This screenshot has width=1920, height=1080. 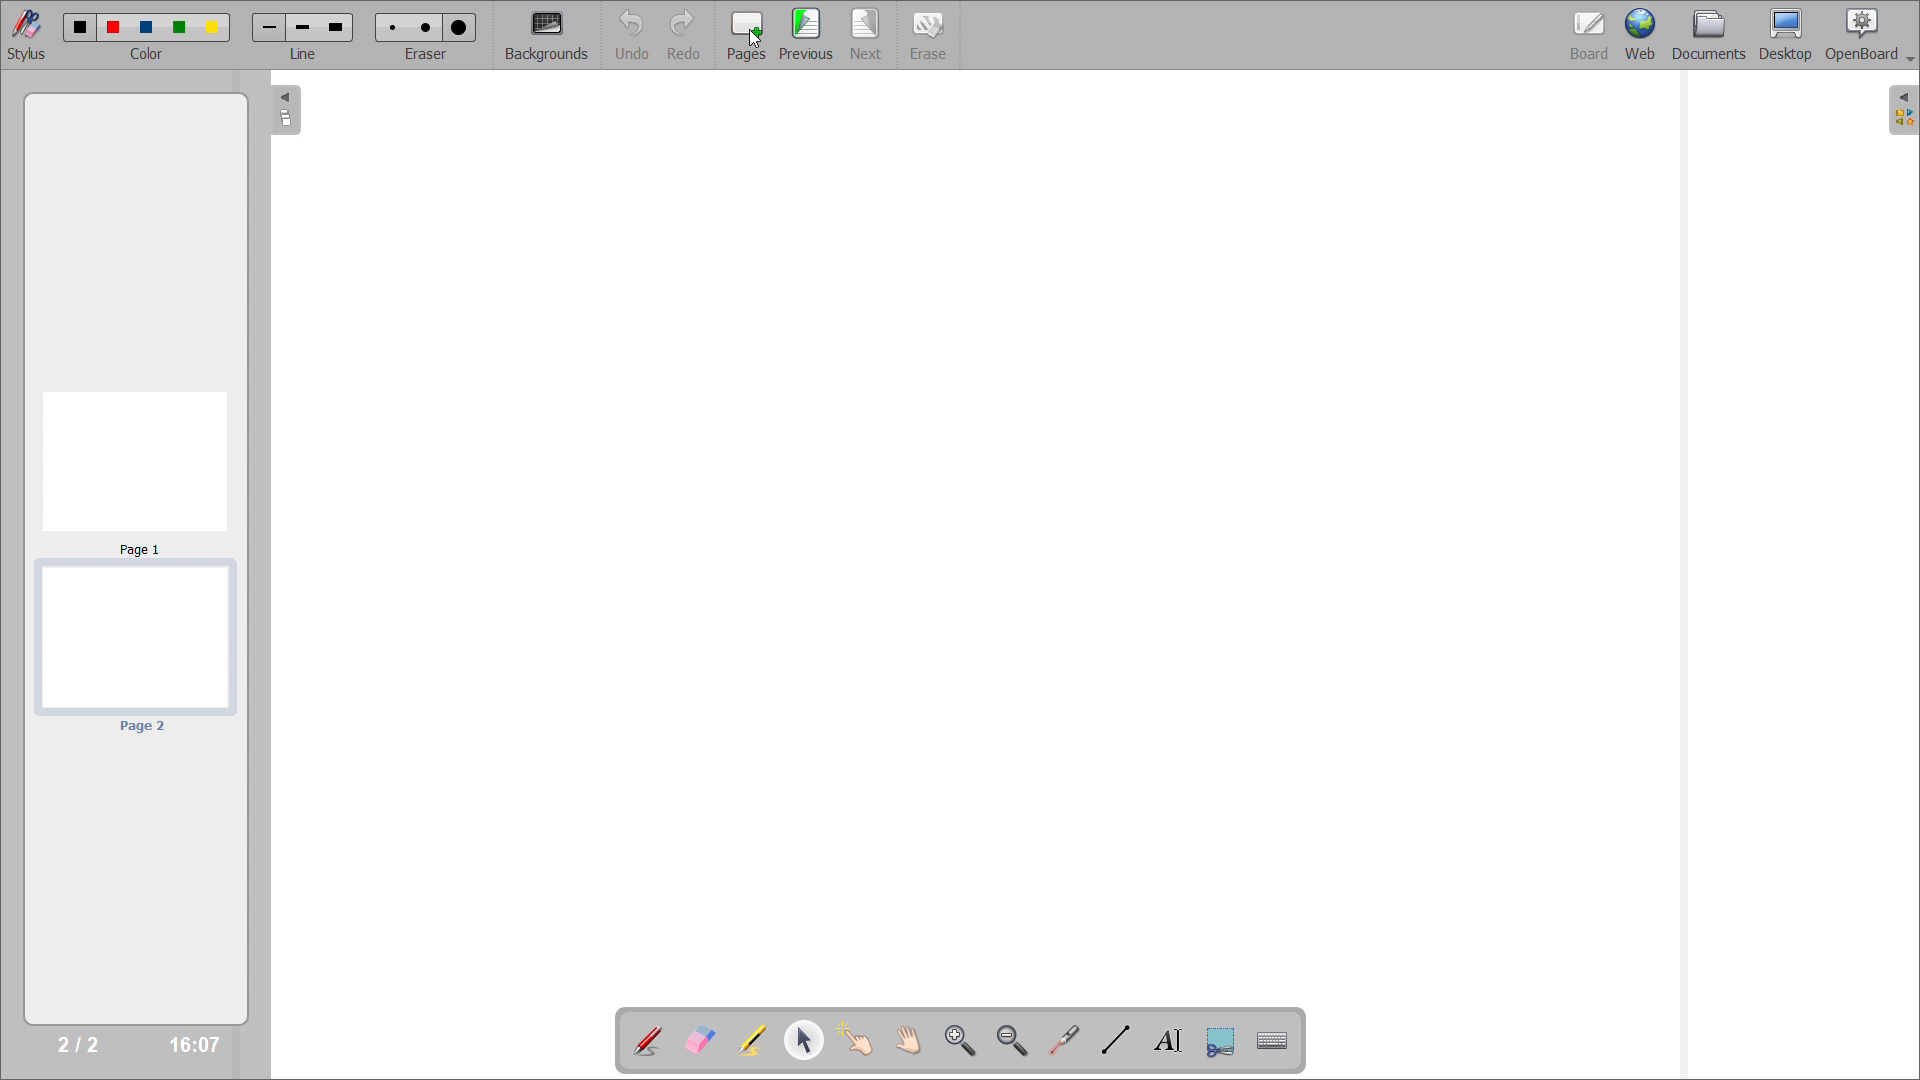 I want to click on page 1, so click(x=142, y=469).